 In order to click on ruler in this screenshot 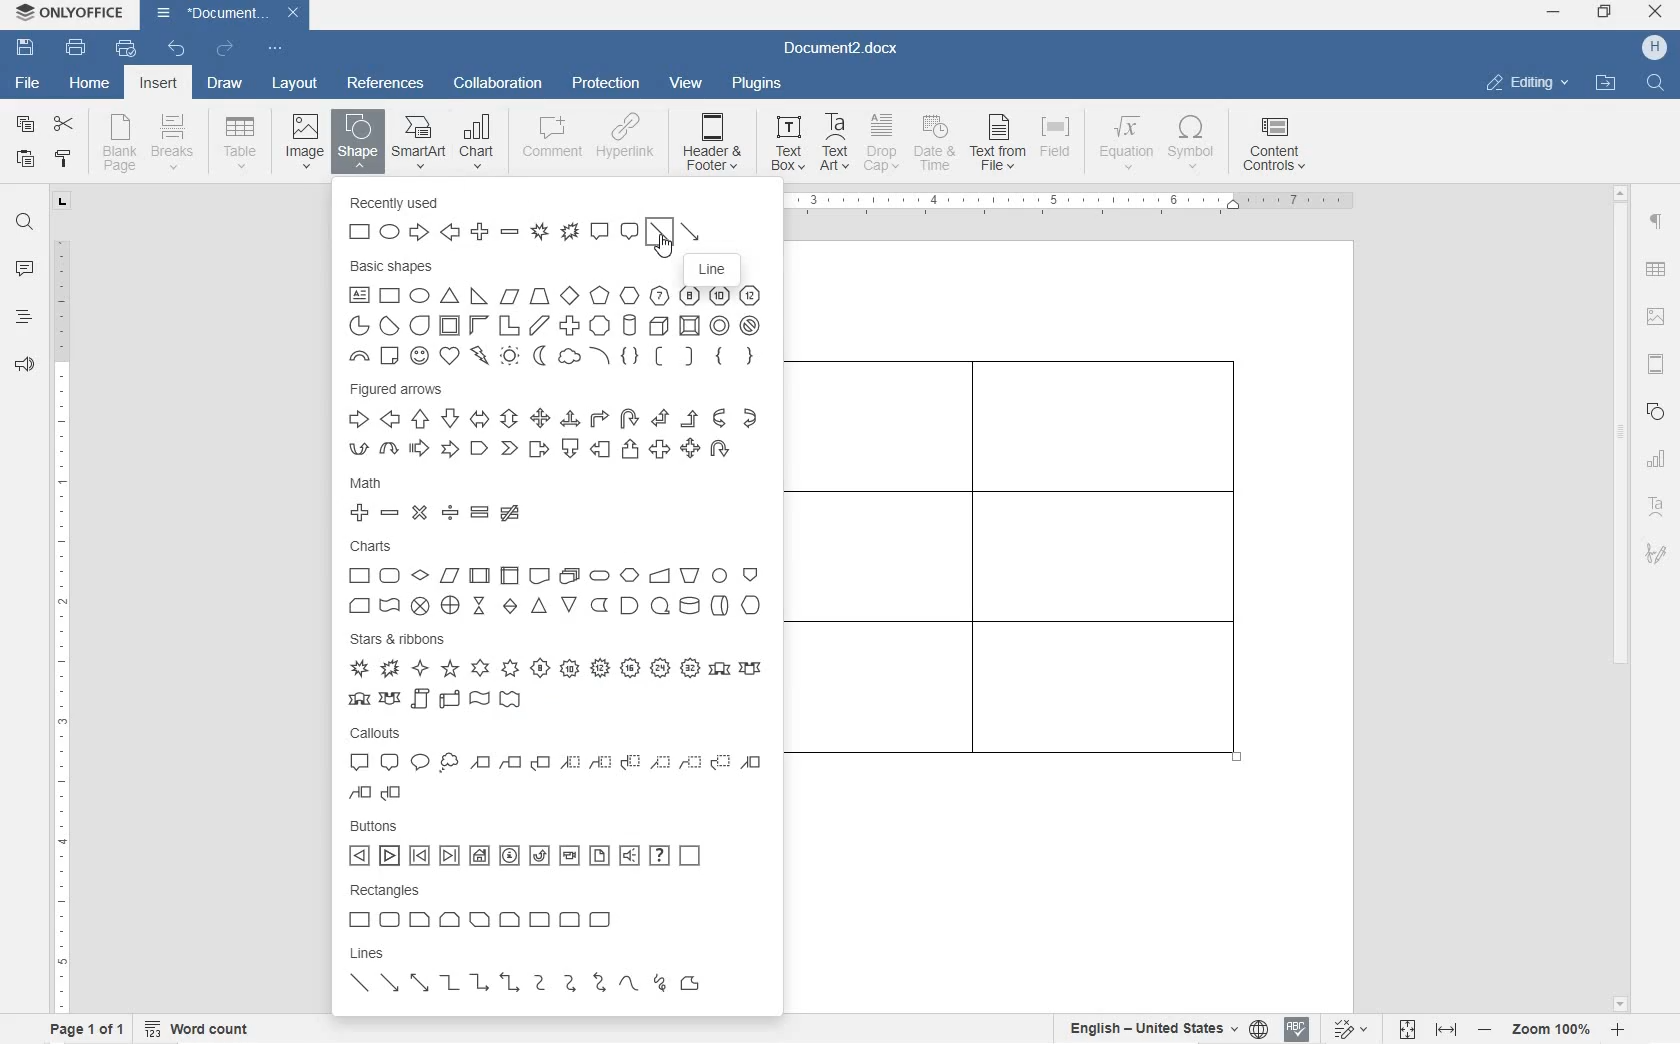, I will do `click(61, 619)`.